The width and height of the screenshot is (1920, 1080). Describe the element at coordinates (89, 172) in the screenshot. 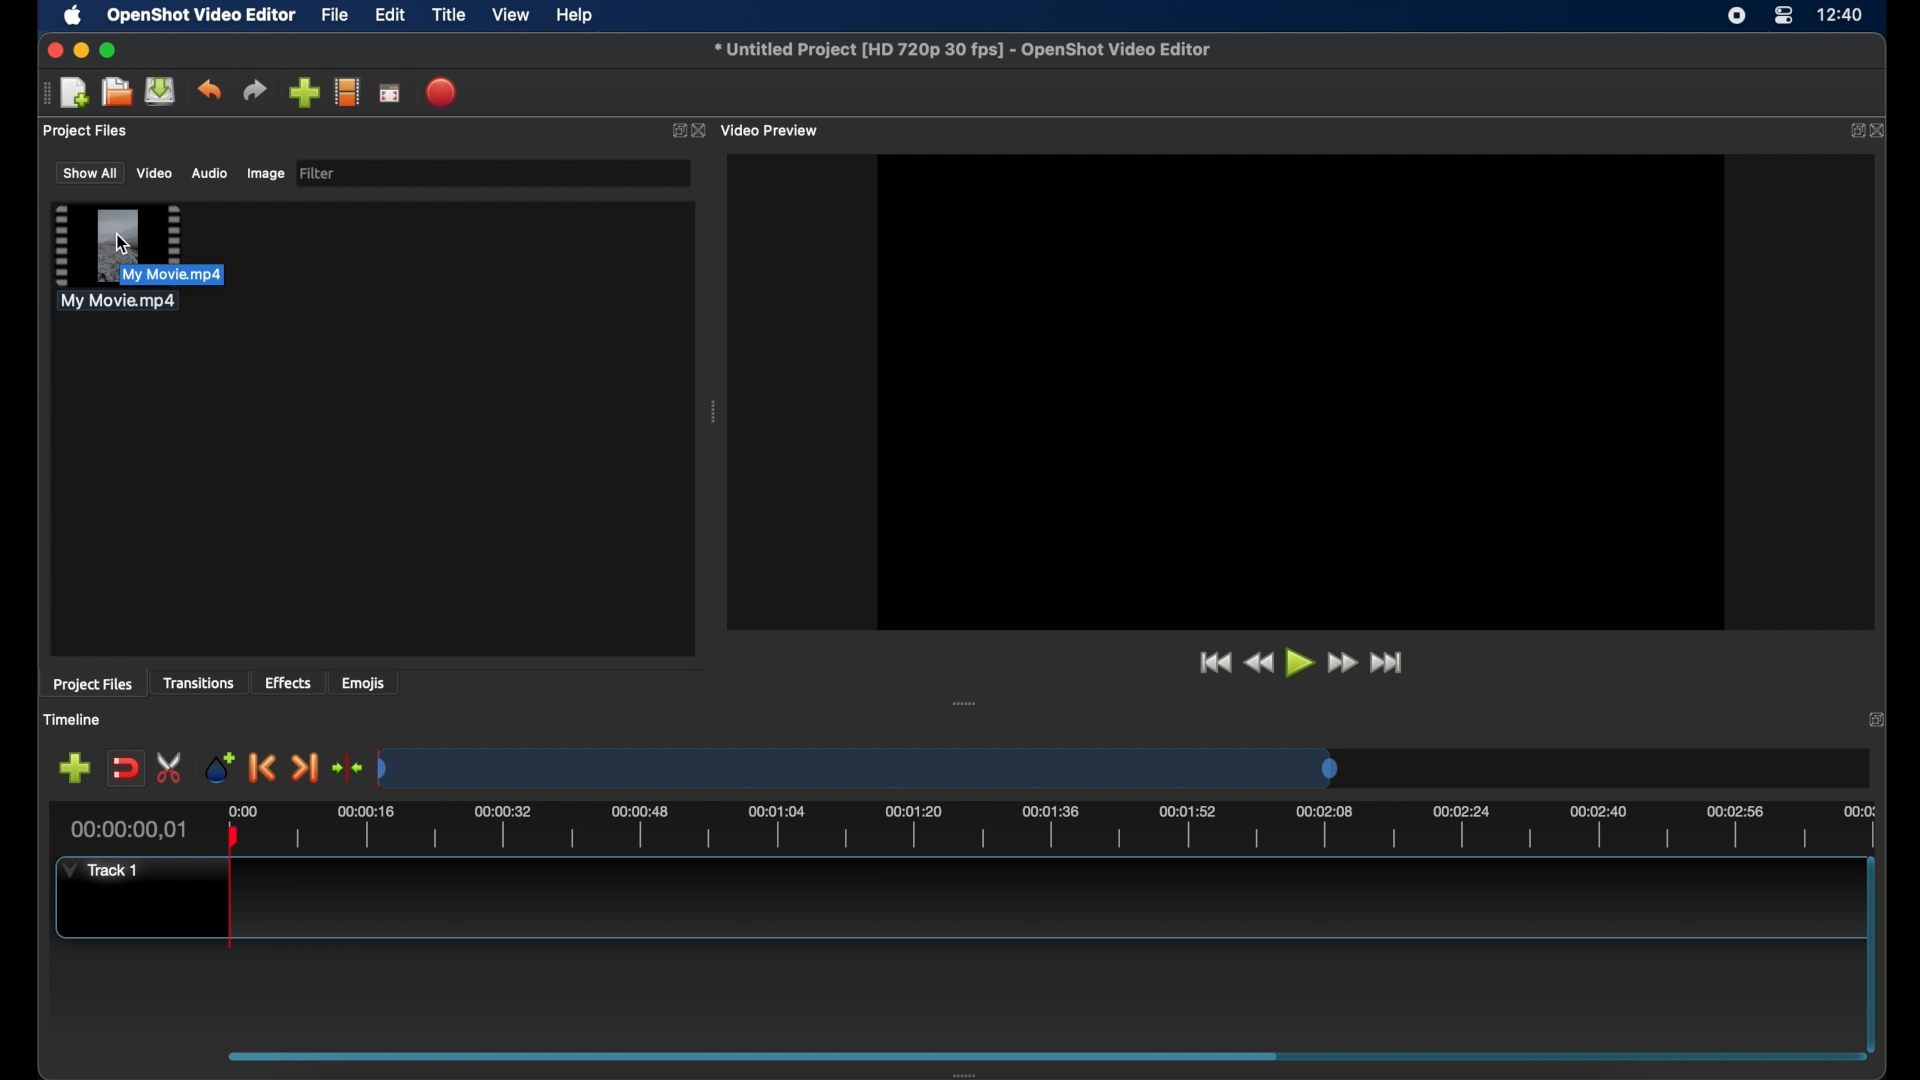

I see `show all` at that location.